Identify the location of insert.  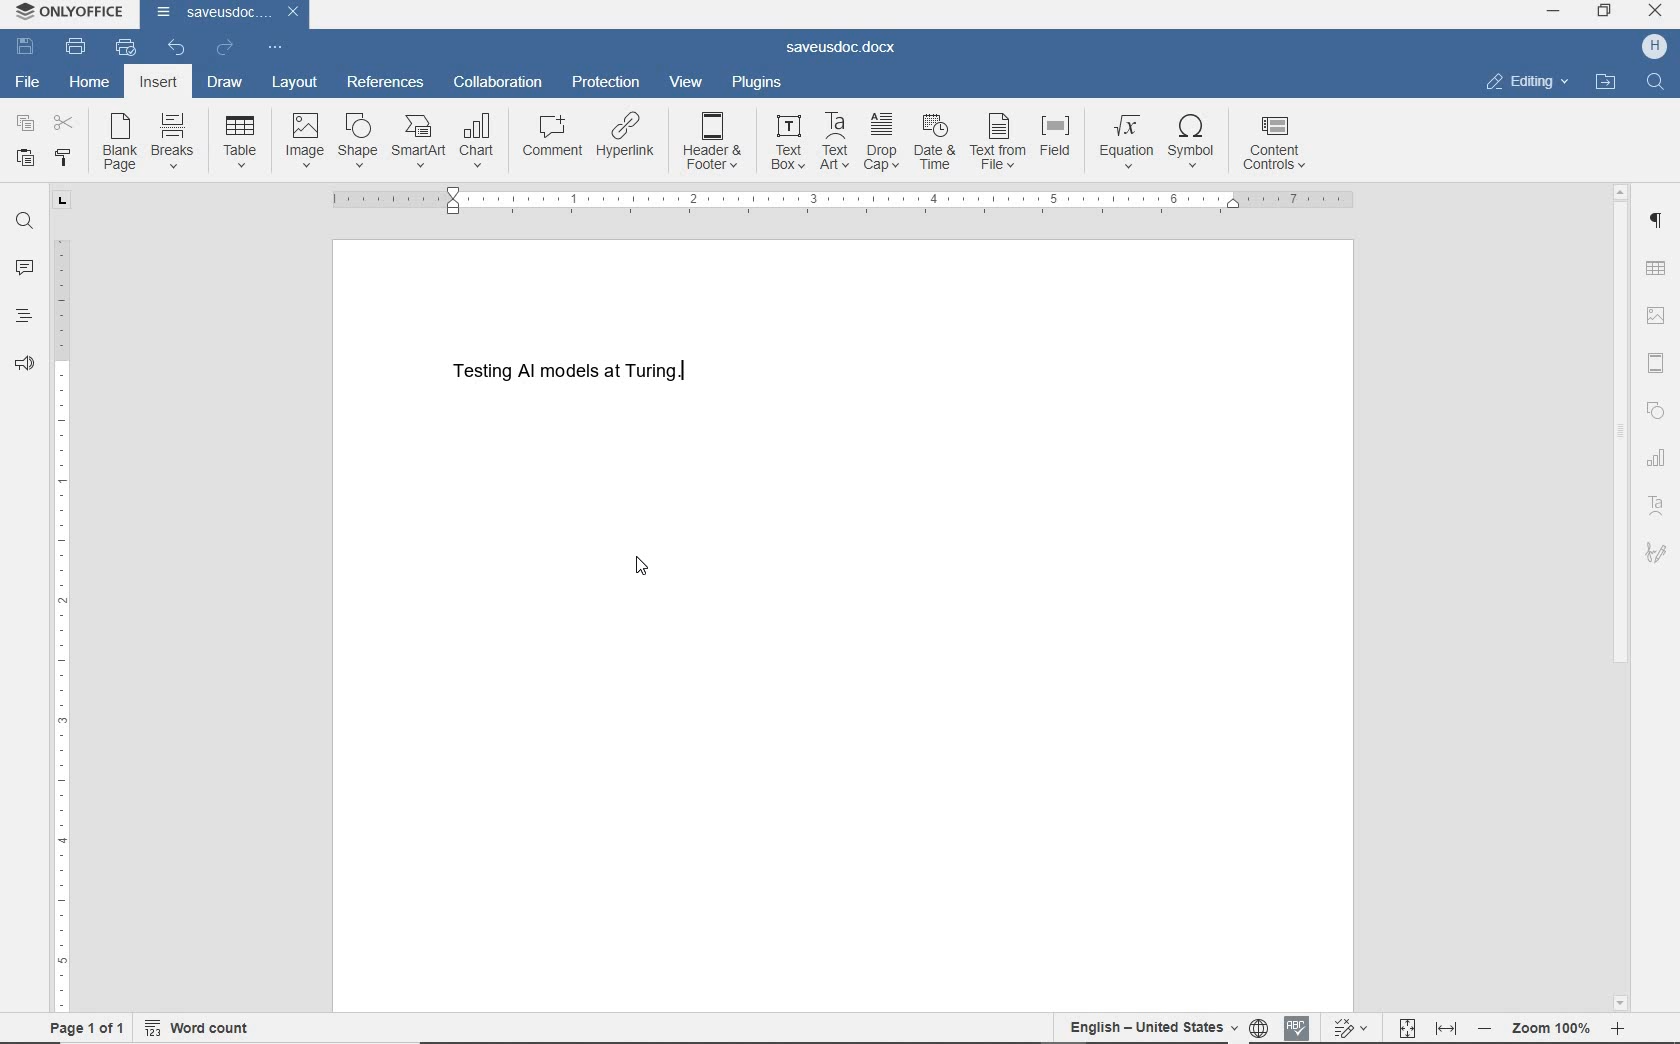
(159, 83).